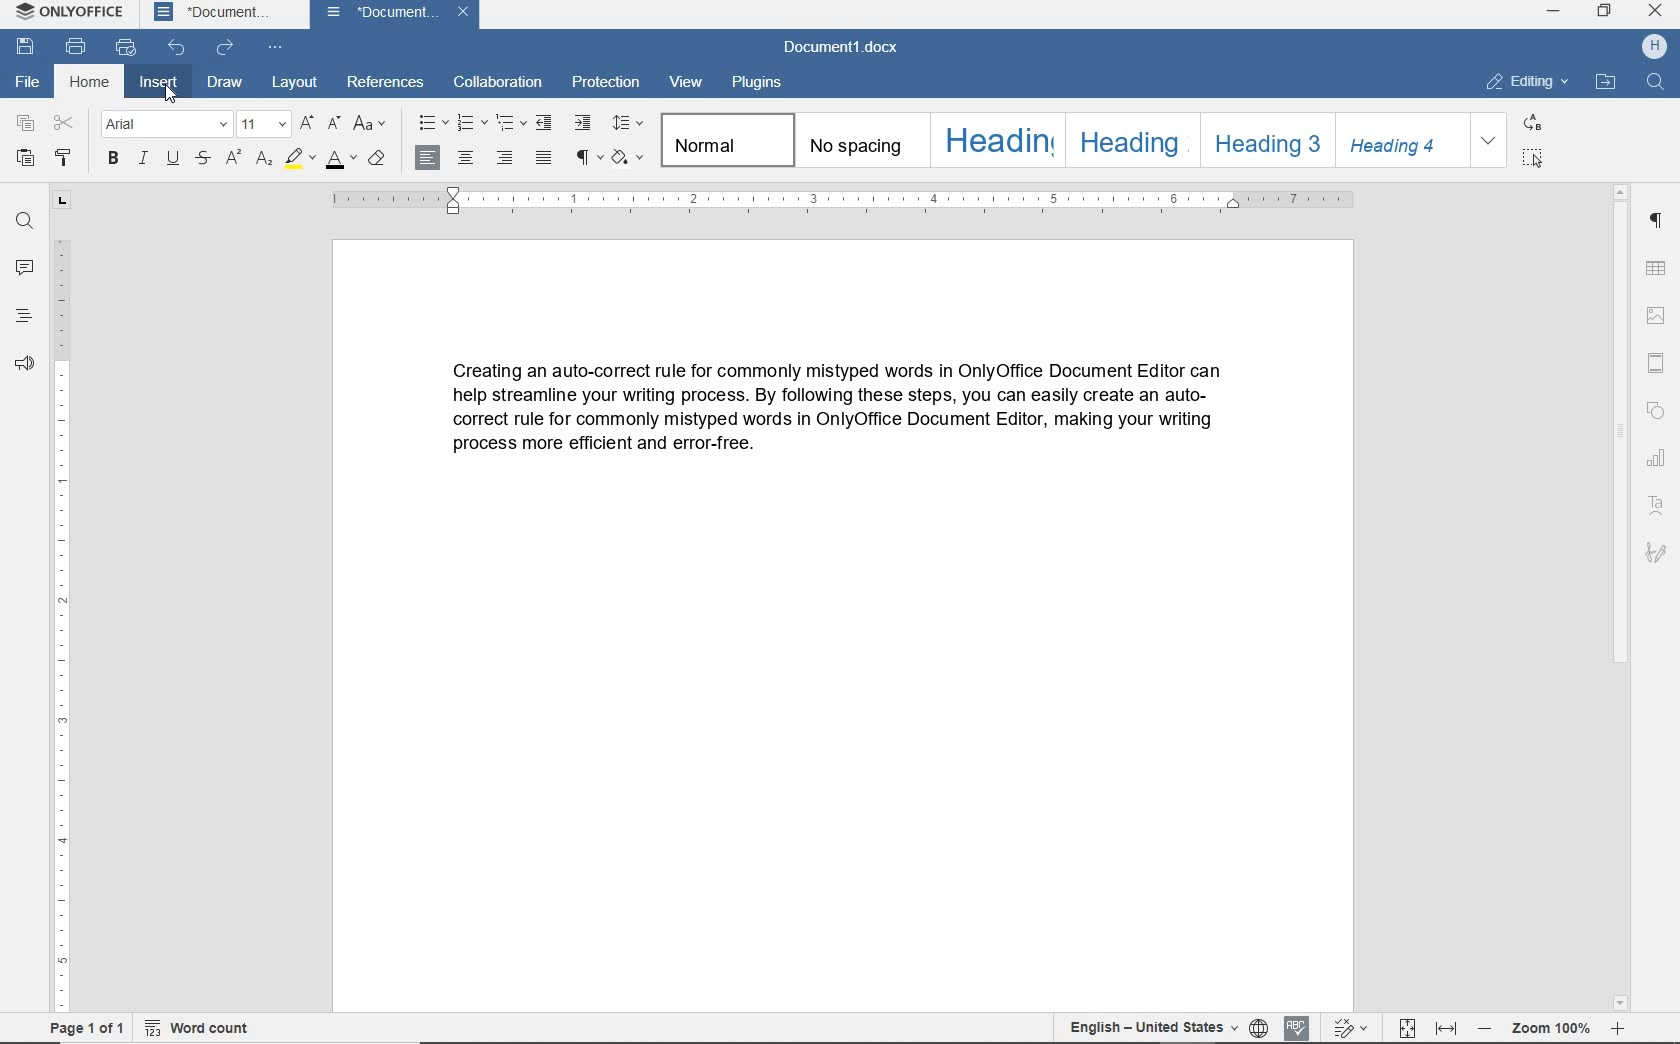 The image size is (1680, 1044). Describe the element at coordinates (1657, 409) in the screenshot. I see `shape` at that location.